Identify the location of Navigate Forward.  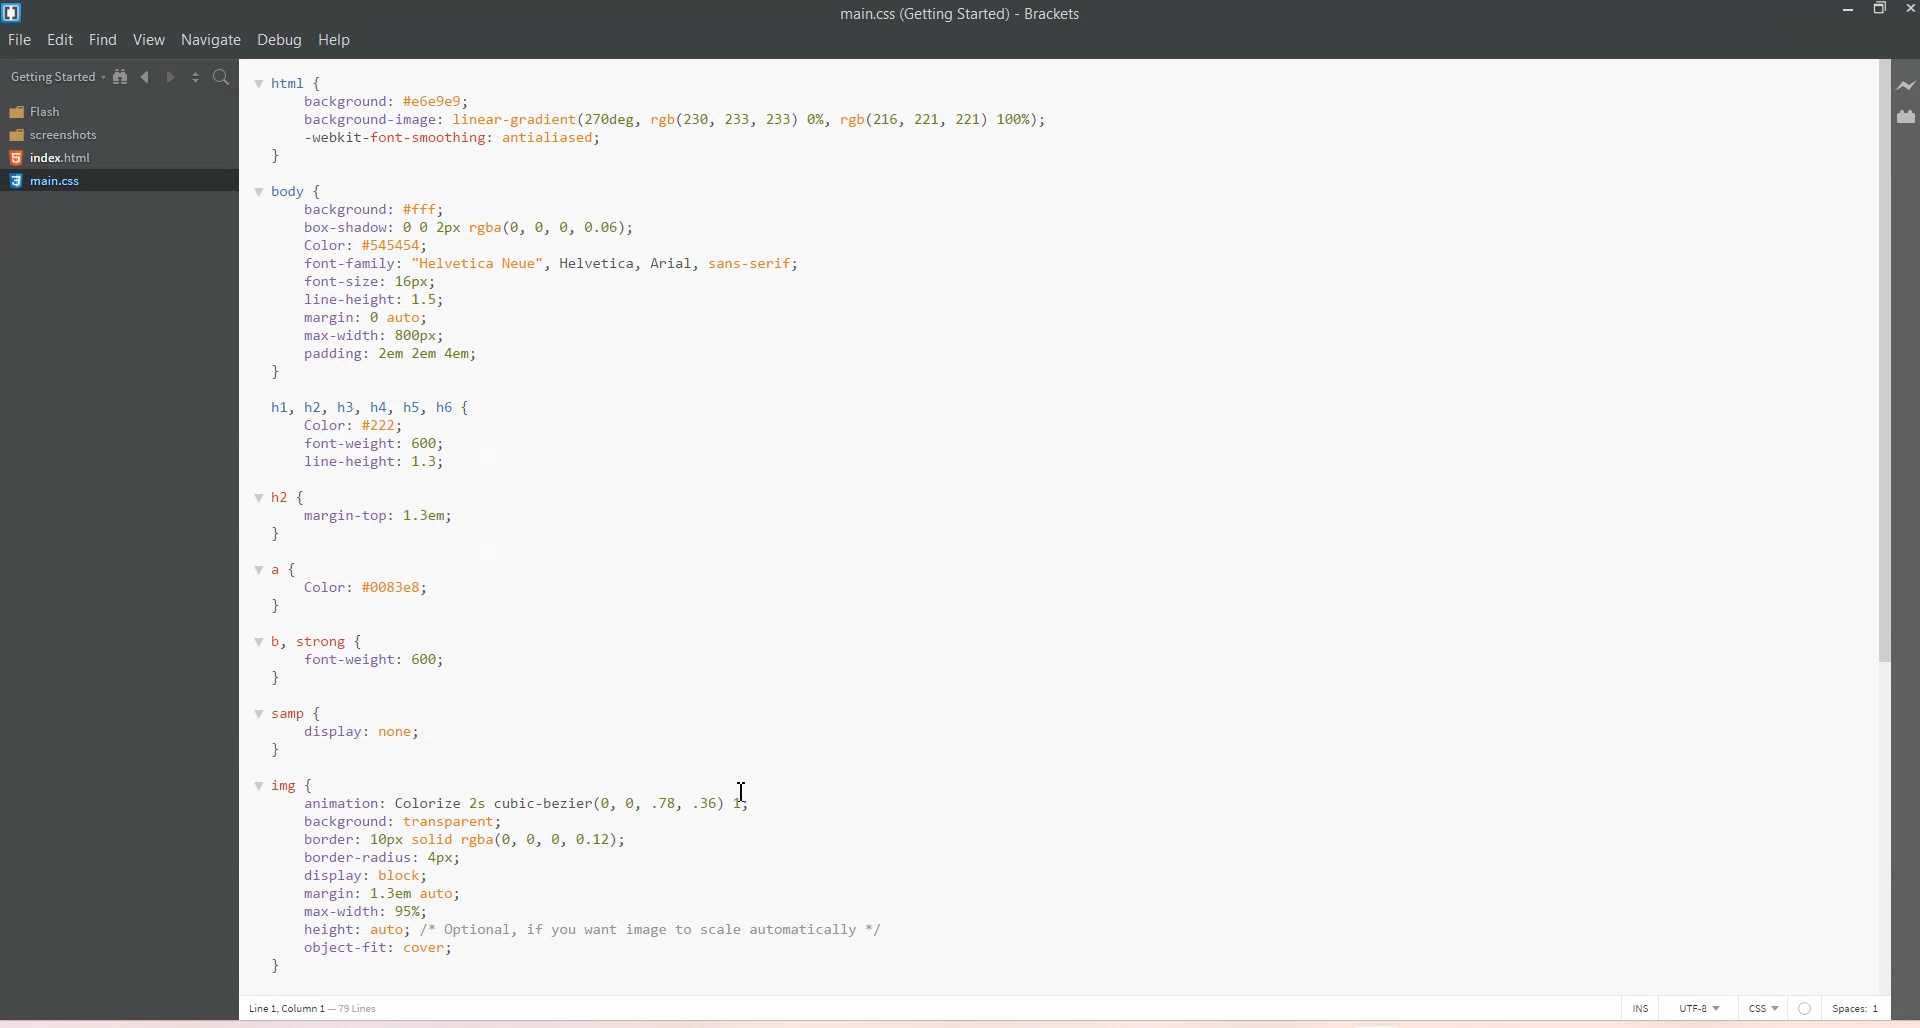
(172, 77).